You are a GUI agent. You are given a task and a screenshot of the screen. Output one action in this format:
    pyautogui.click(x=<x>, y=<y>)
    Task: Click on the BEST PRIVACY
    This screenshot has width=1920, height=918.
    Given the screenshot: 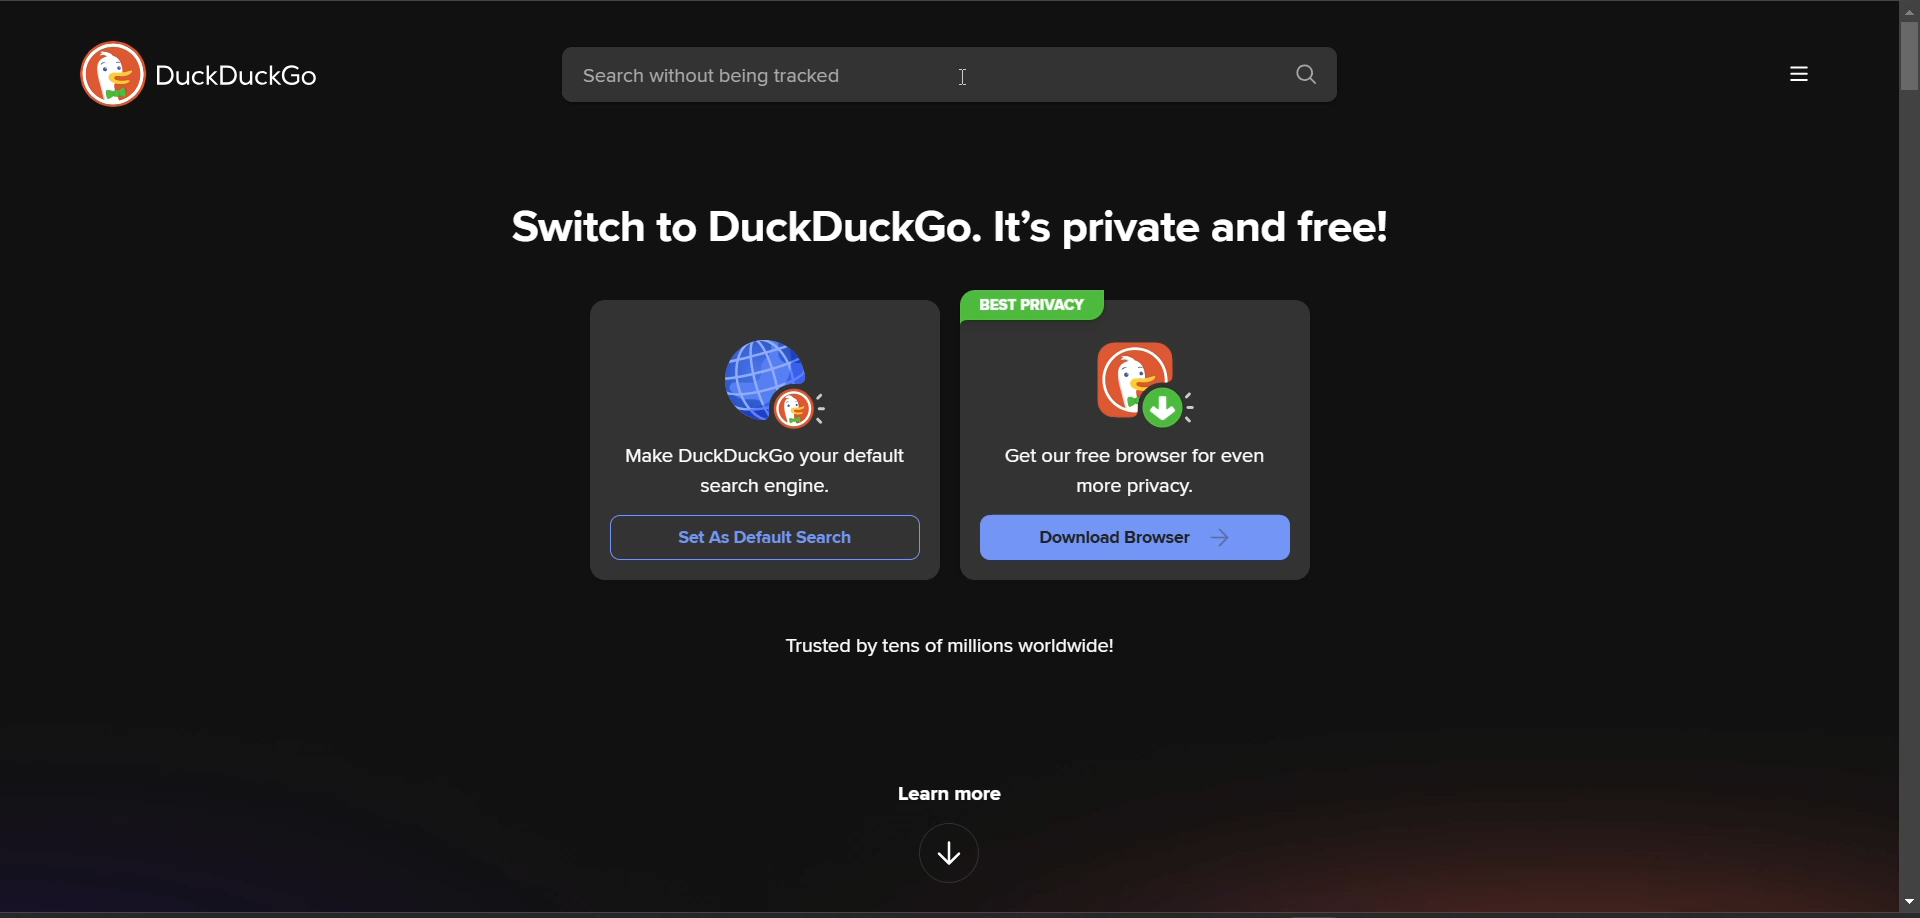 What is the action you would take?
    pyautogui.click(x=1037, y=304)
    